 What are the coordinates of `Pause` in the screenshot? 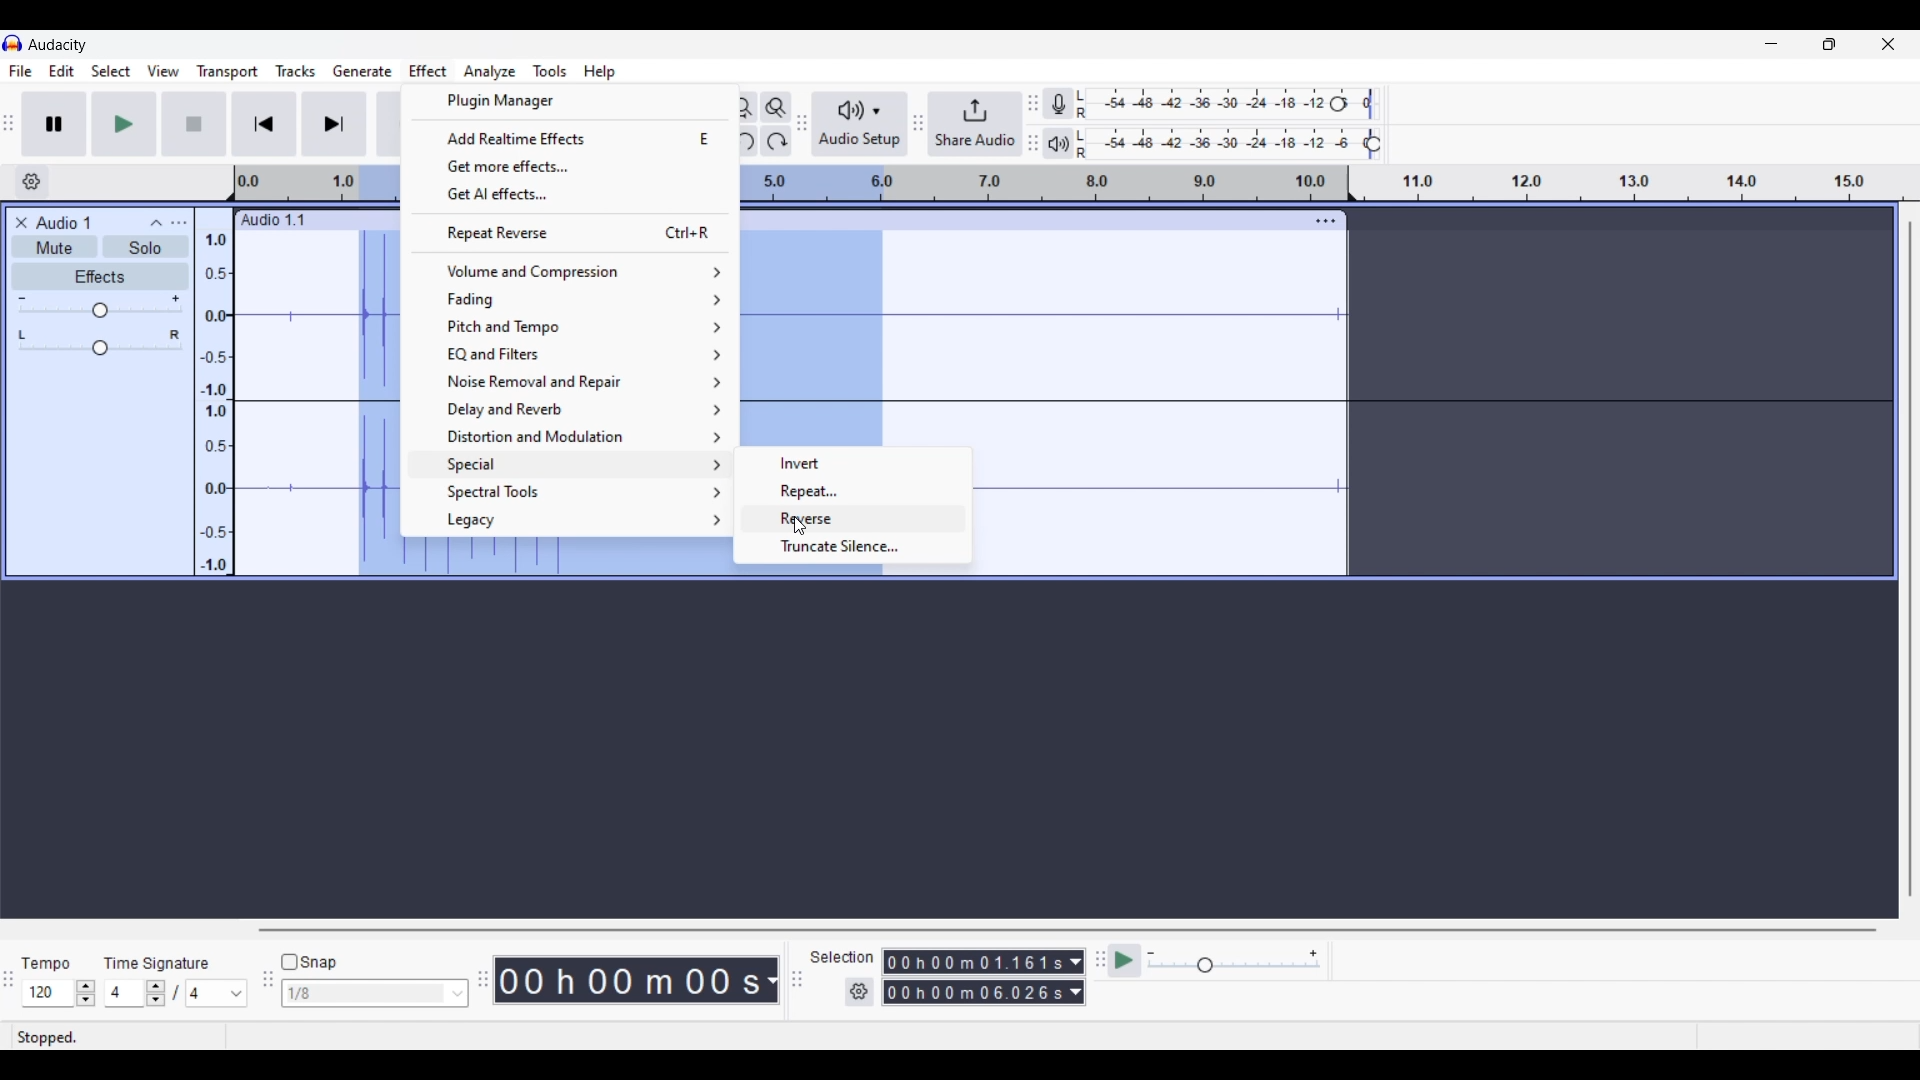 It's located at (55, 124).